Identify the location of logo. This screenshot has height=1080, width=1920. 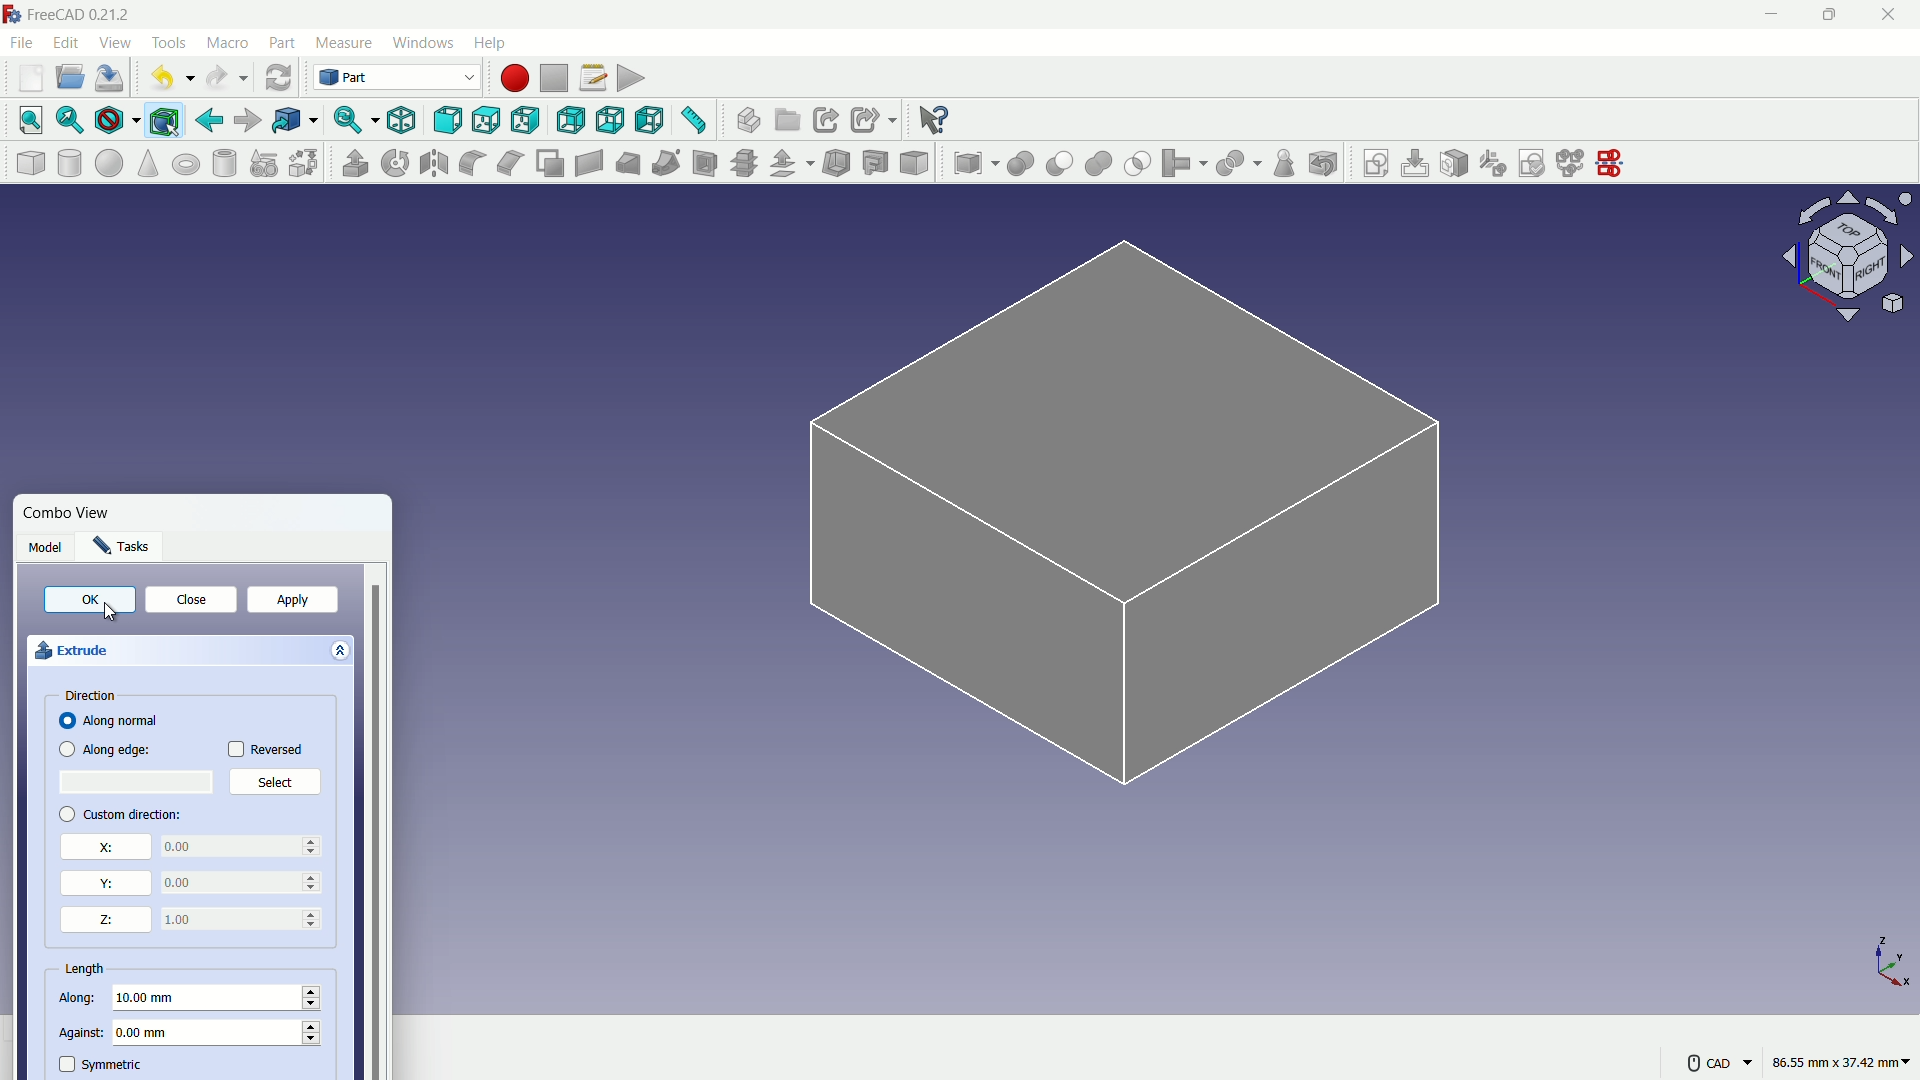
(14, 15).